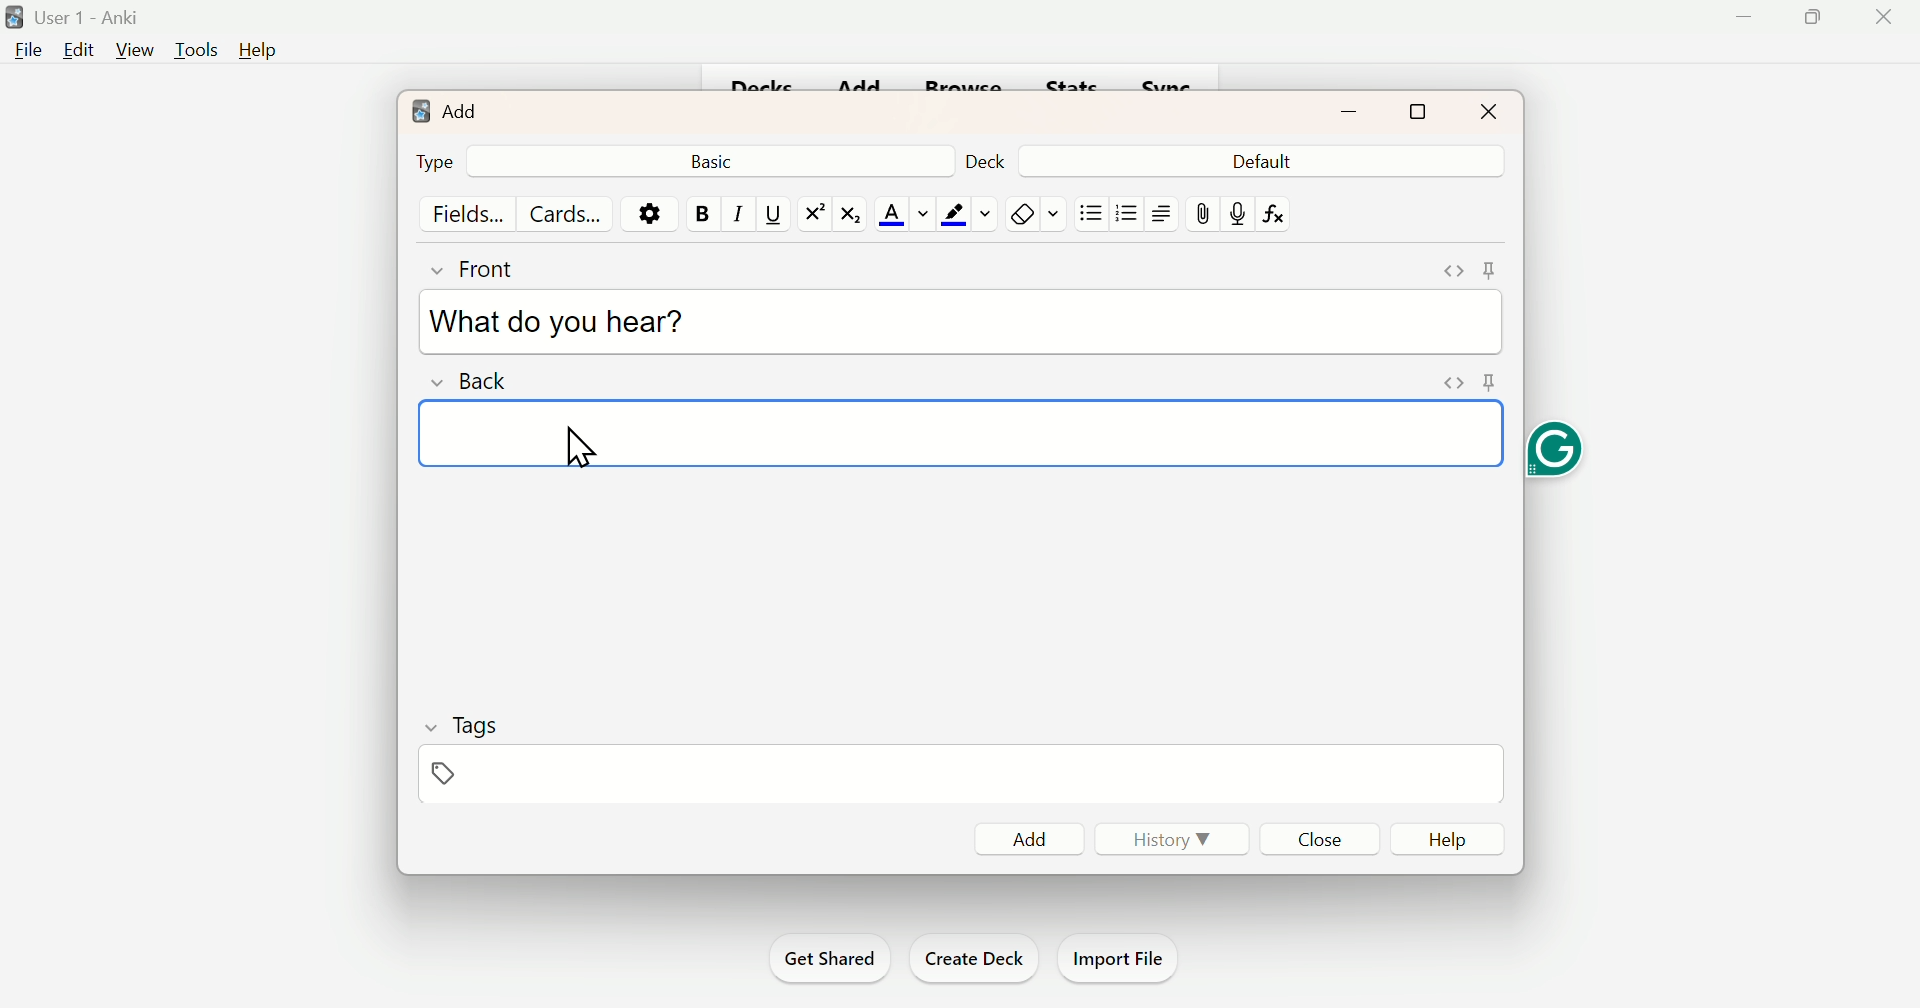 The image size is (1920, 1008). What do you see at coordinates (1036, 212) in the screenshot?
I see `Rubber` at bounding box center [1036, 212].